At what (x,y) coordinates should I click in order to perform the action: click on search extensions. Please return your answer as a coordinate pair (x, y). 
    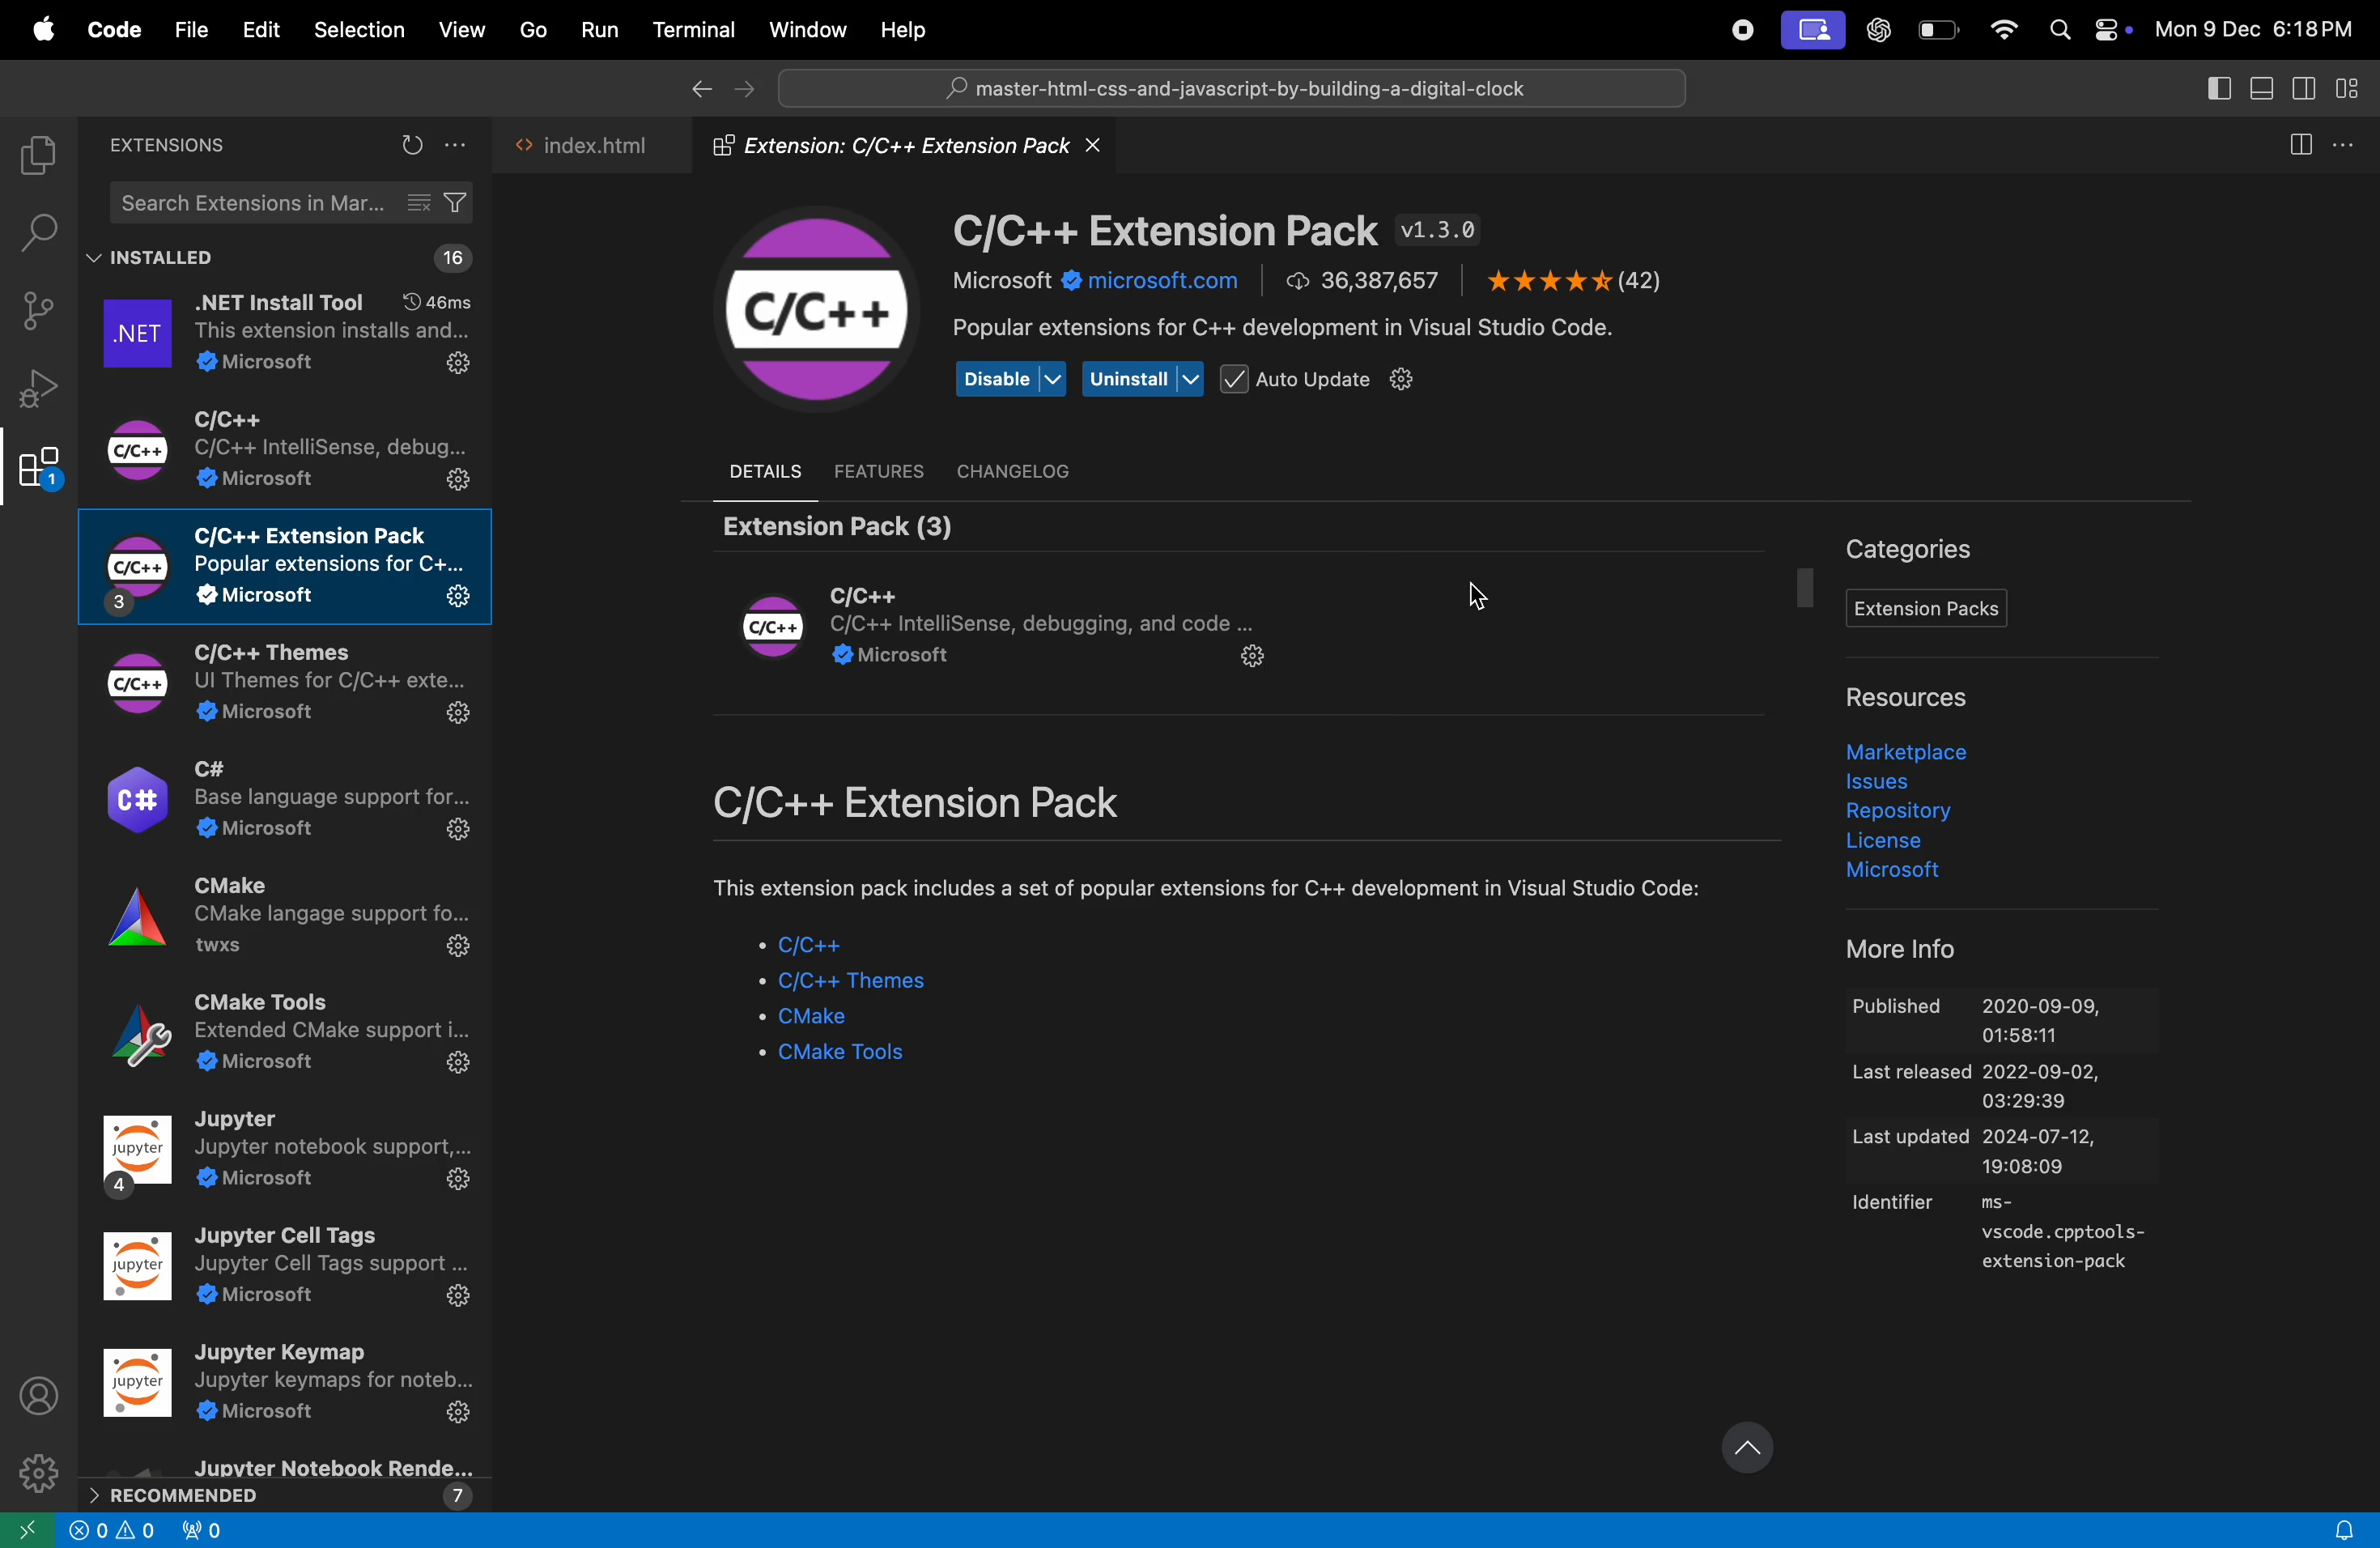
    Looking at the image, I should click on (292, 202).